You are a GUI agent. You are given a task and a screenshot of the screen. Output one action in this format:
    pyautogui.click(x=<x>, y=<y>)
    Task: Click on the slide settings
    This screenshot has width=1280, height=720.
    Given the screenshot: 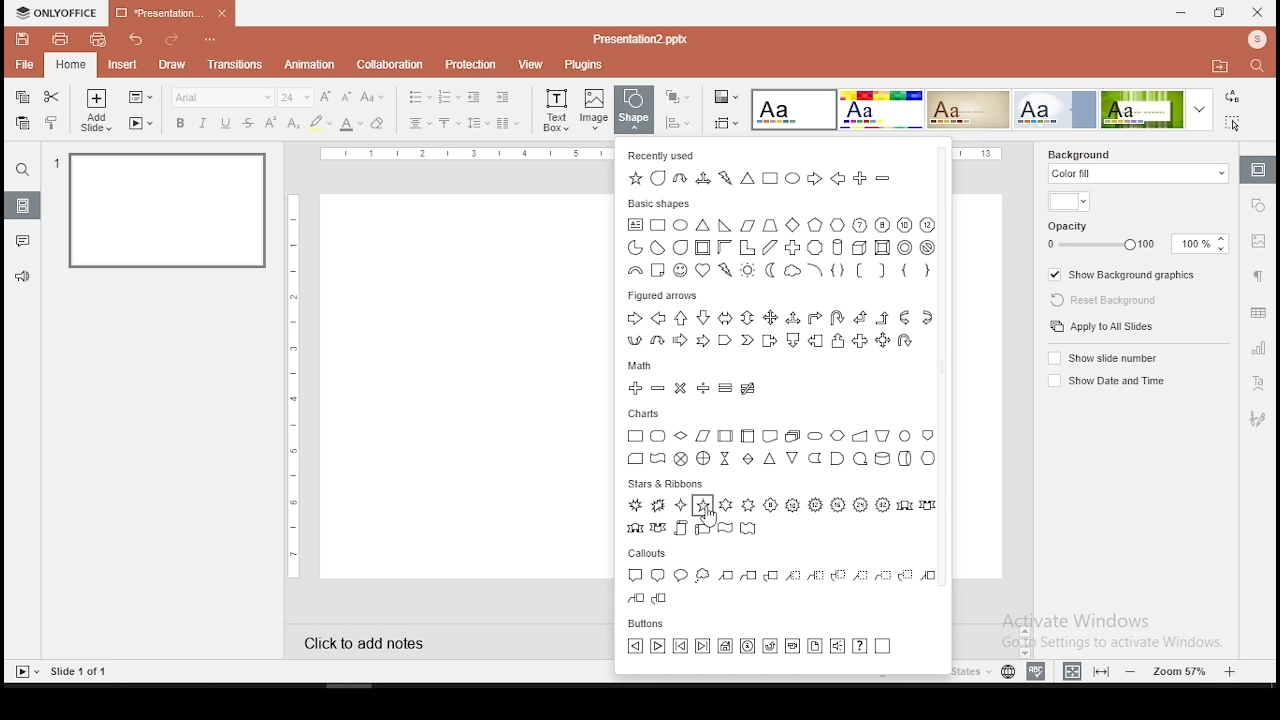 What is the action you would take?
    pyautogui.click(x=1256, y=170)
    